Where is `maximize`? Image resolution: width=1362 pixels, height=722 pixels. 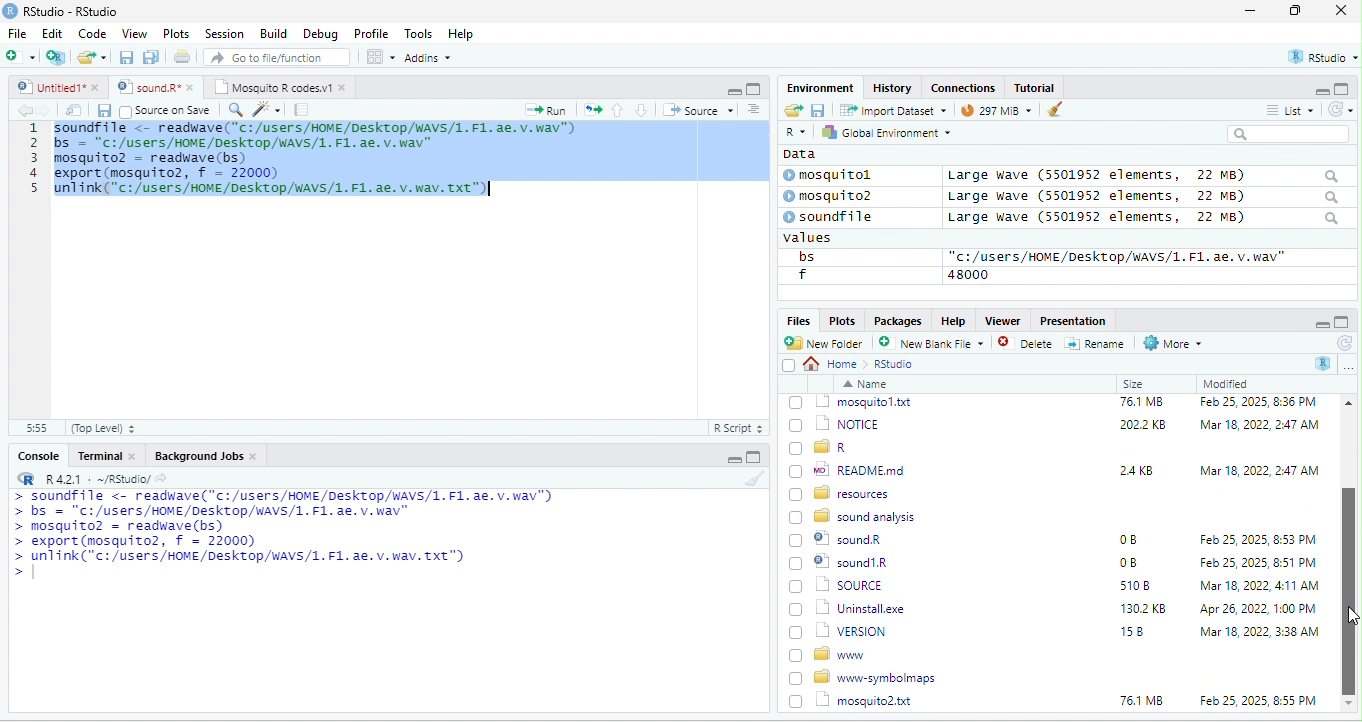
maximize is located at coordinates (753, 457).